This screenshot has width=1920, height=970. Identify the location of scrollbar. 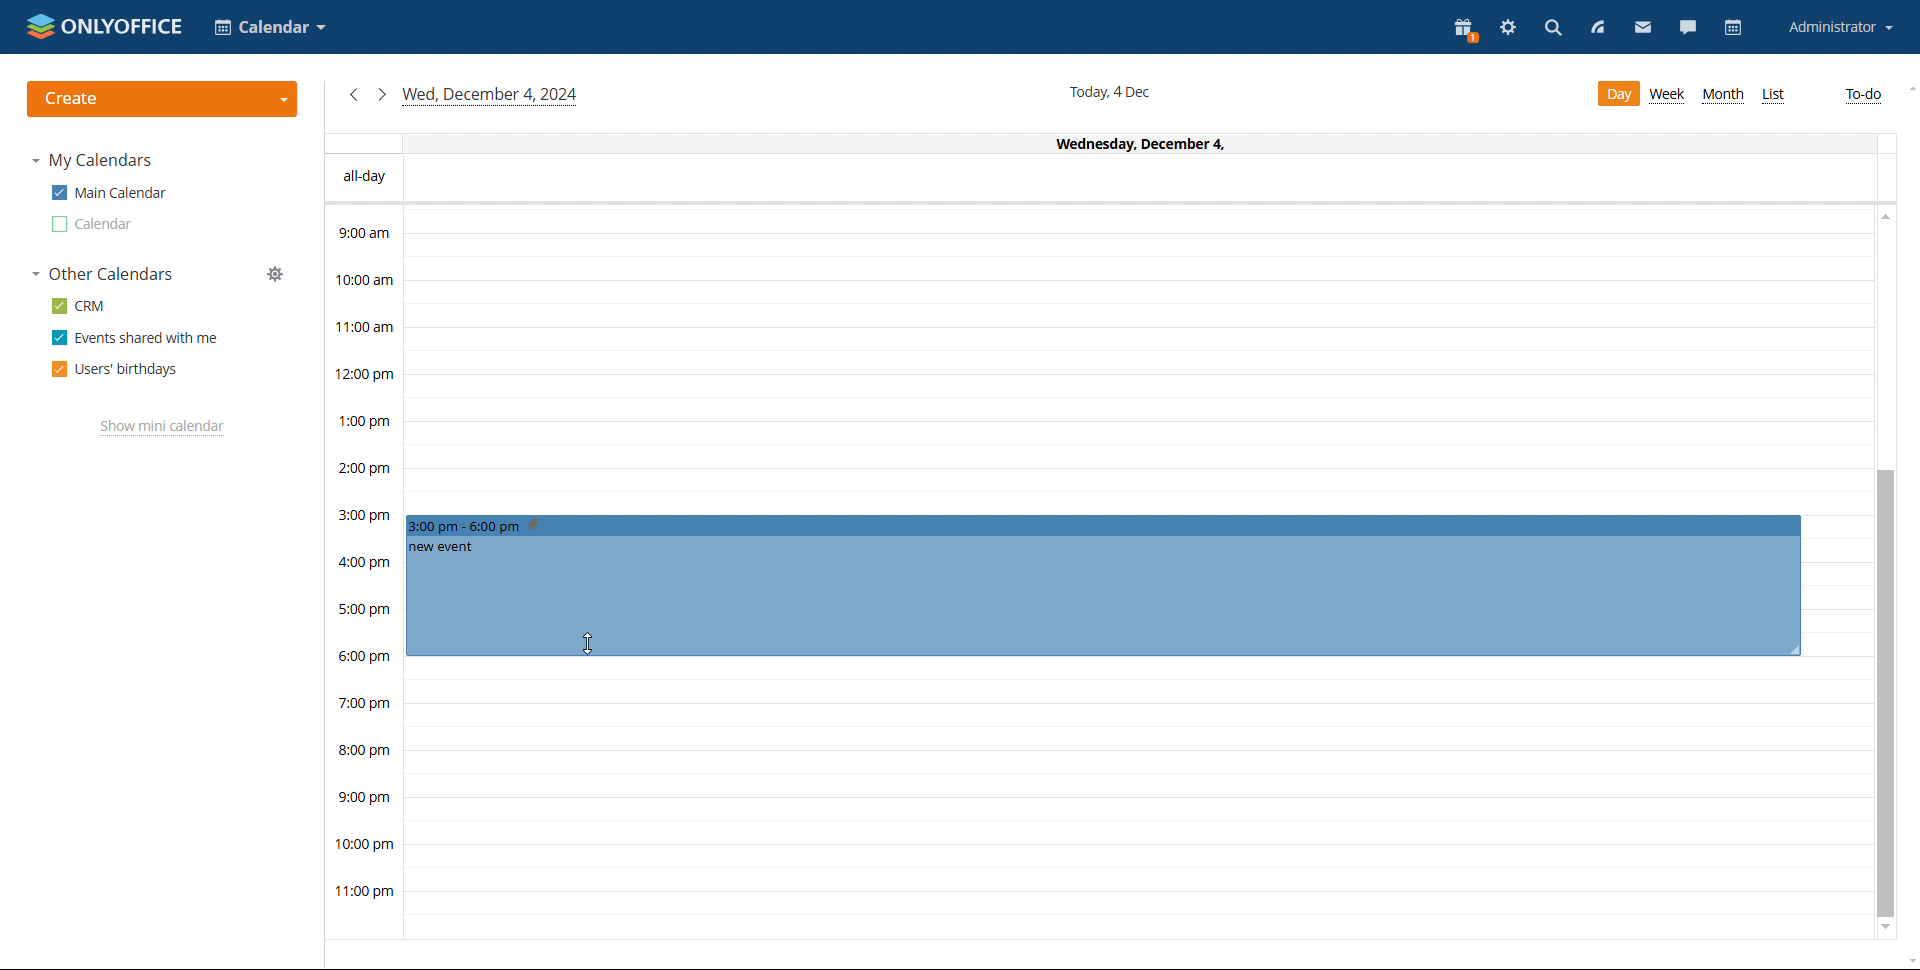
(1886, 694).